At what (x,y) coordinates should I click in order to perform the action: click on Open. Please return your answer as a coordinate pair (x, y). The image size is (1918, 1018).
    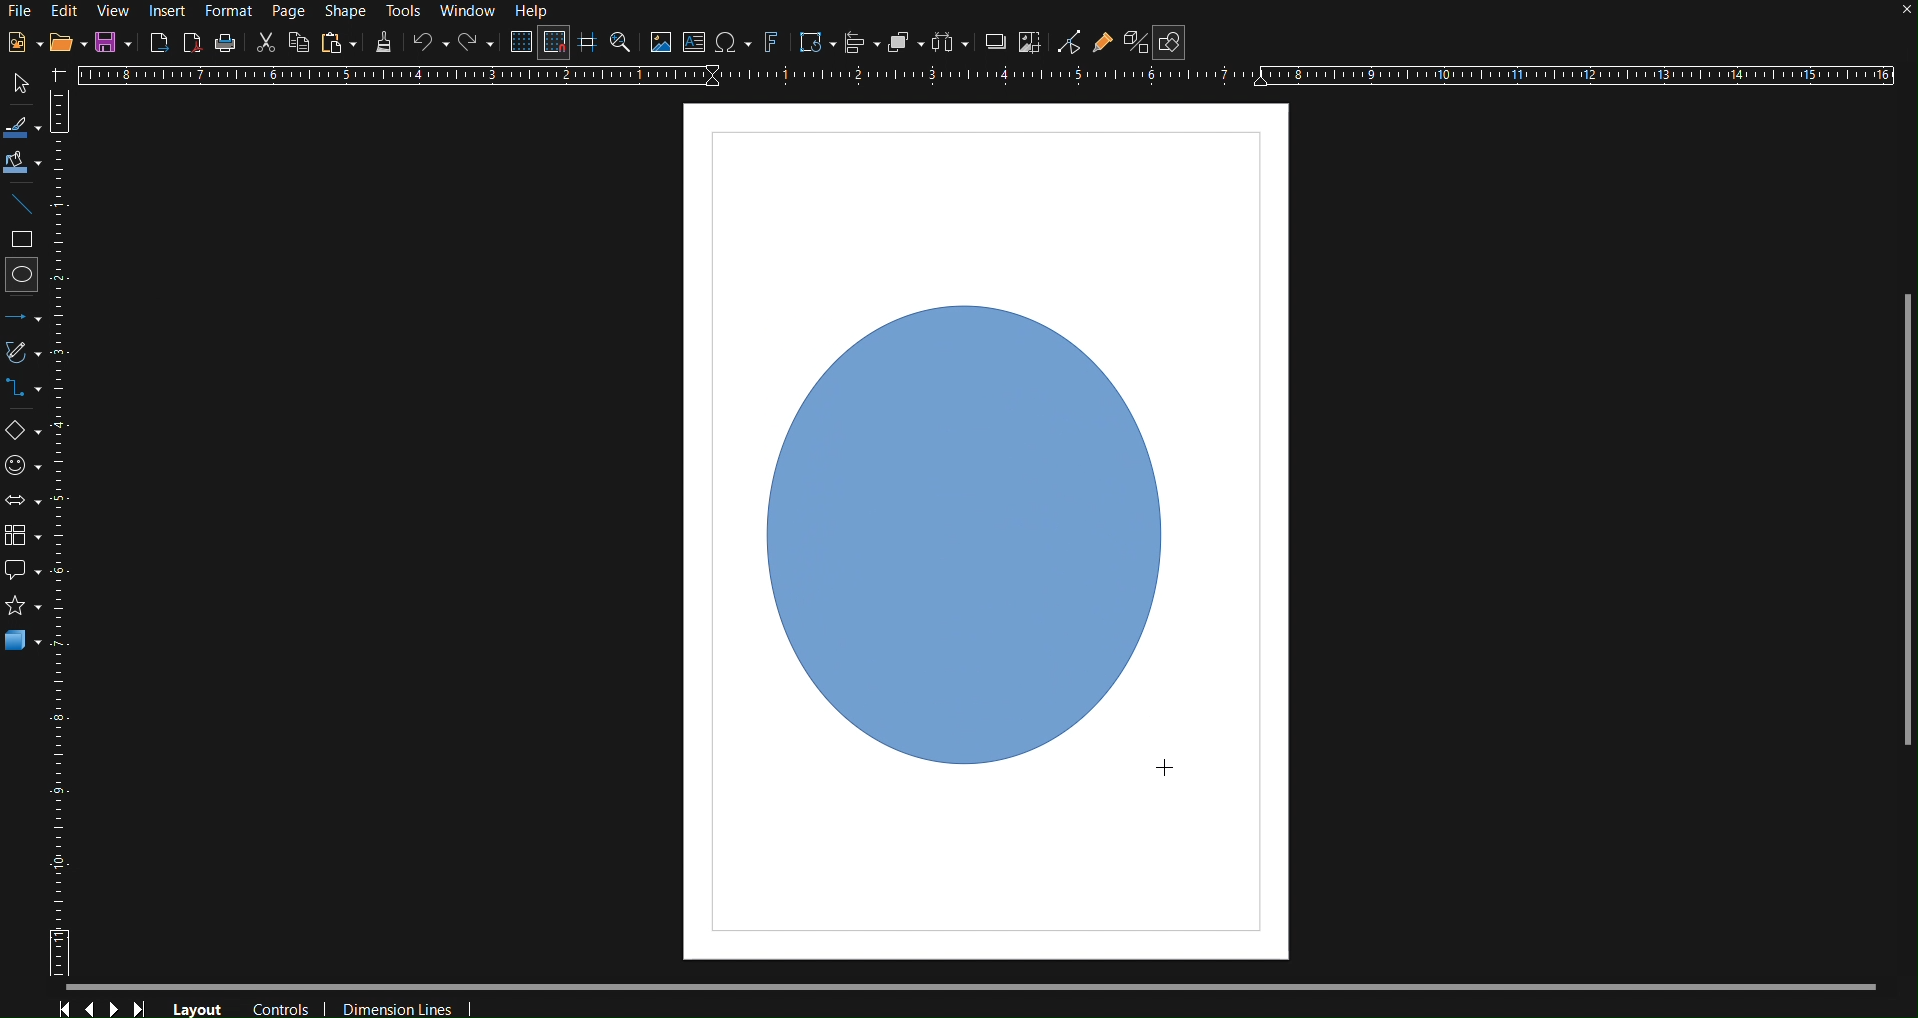
    Looking at the image, I should click on (68, 45).